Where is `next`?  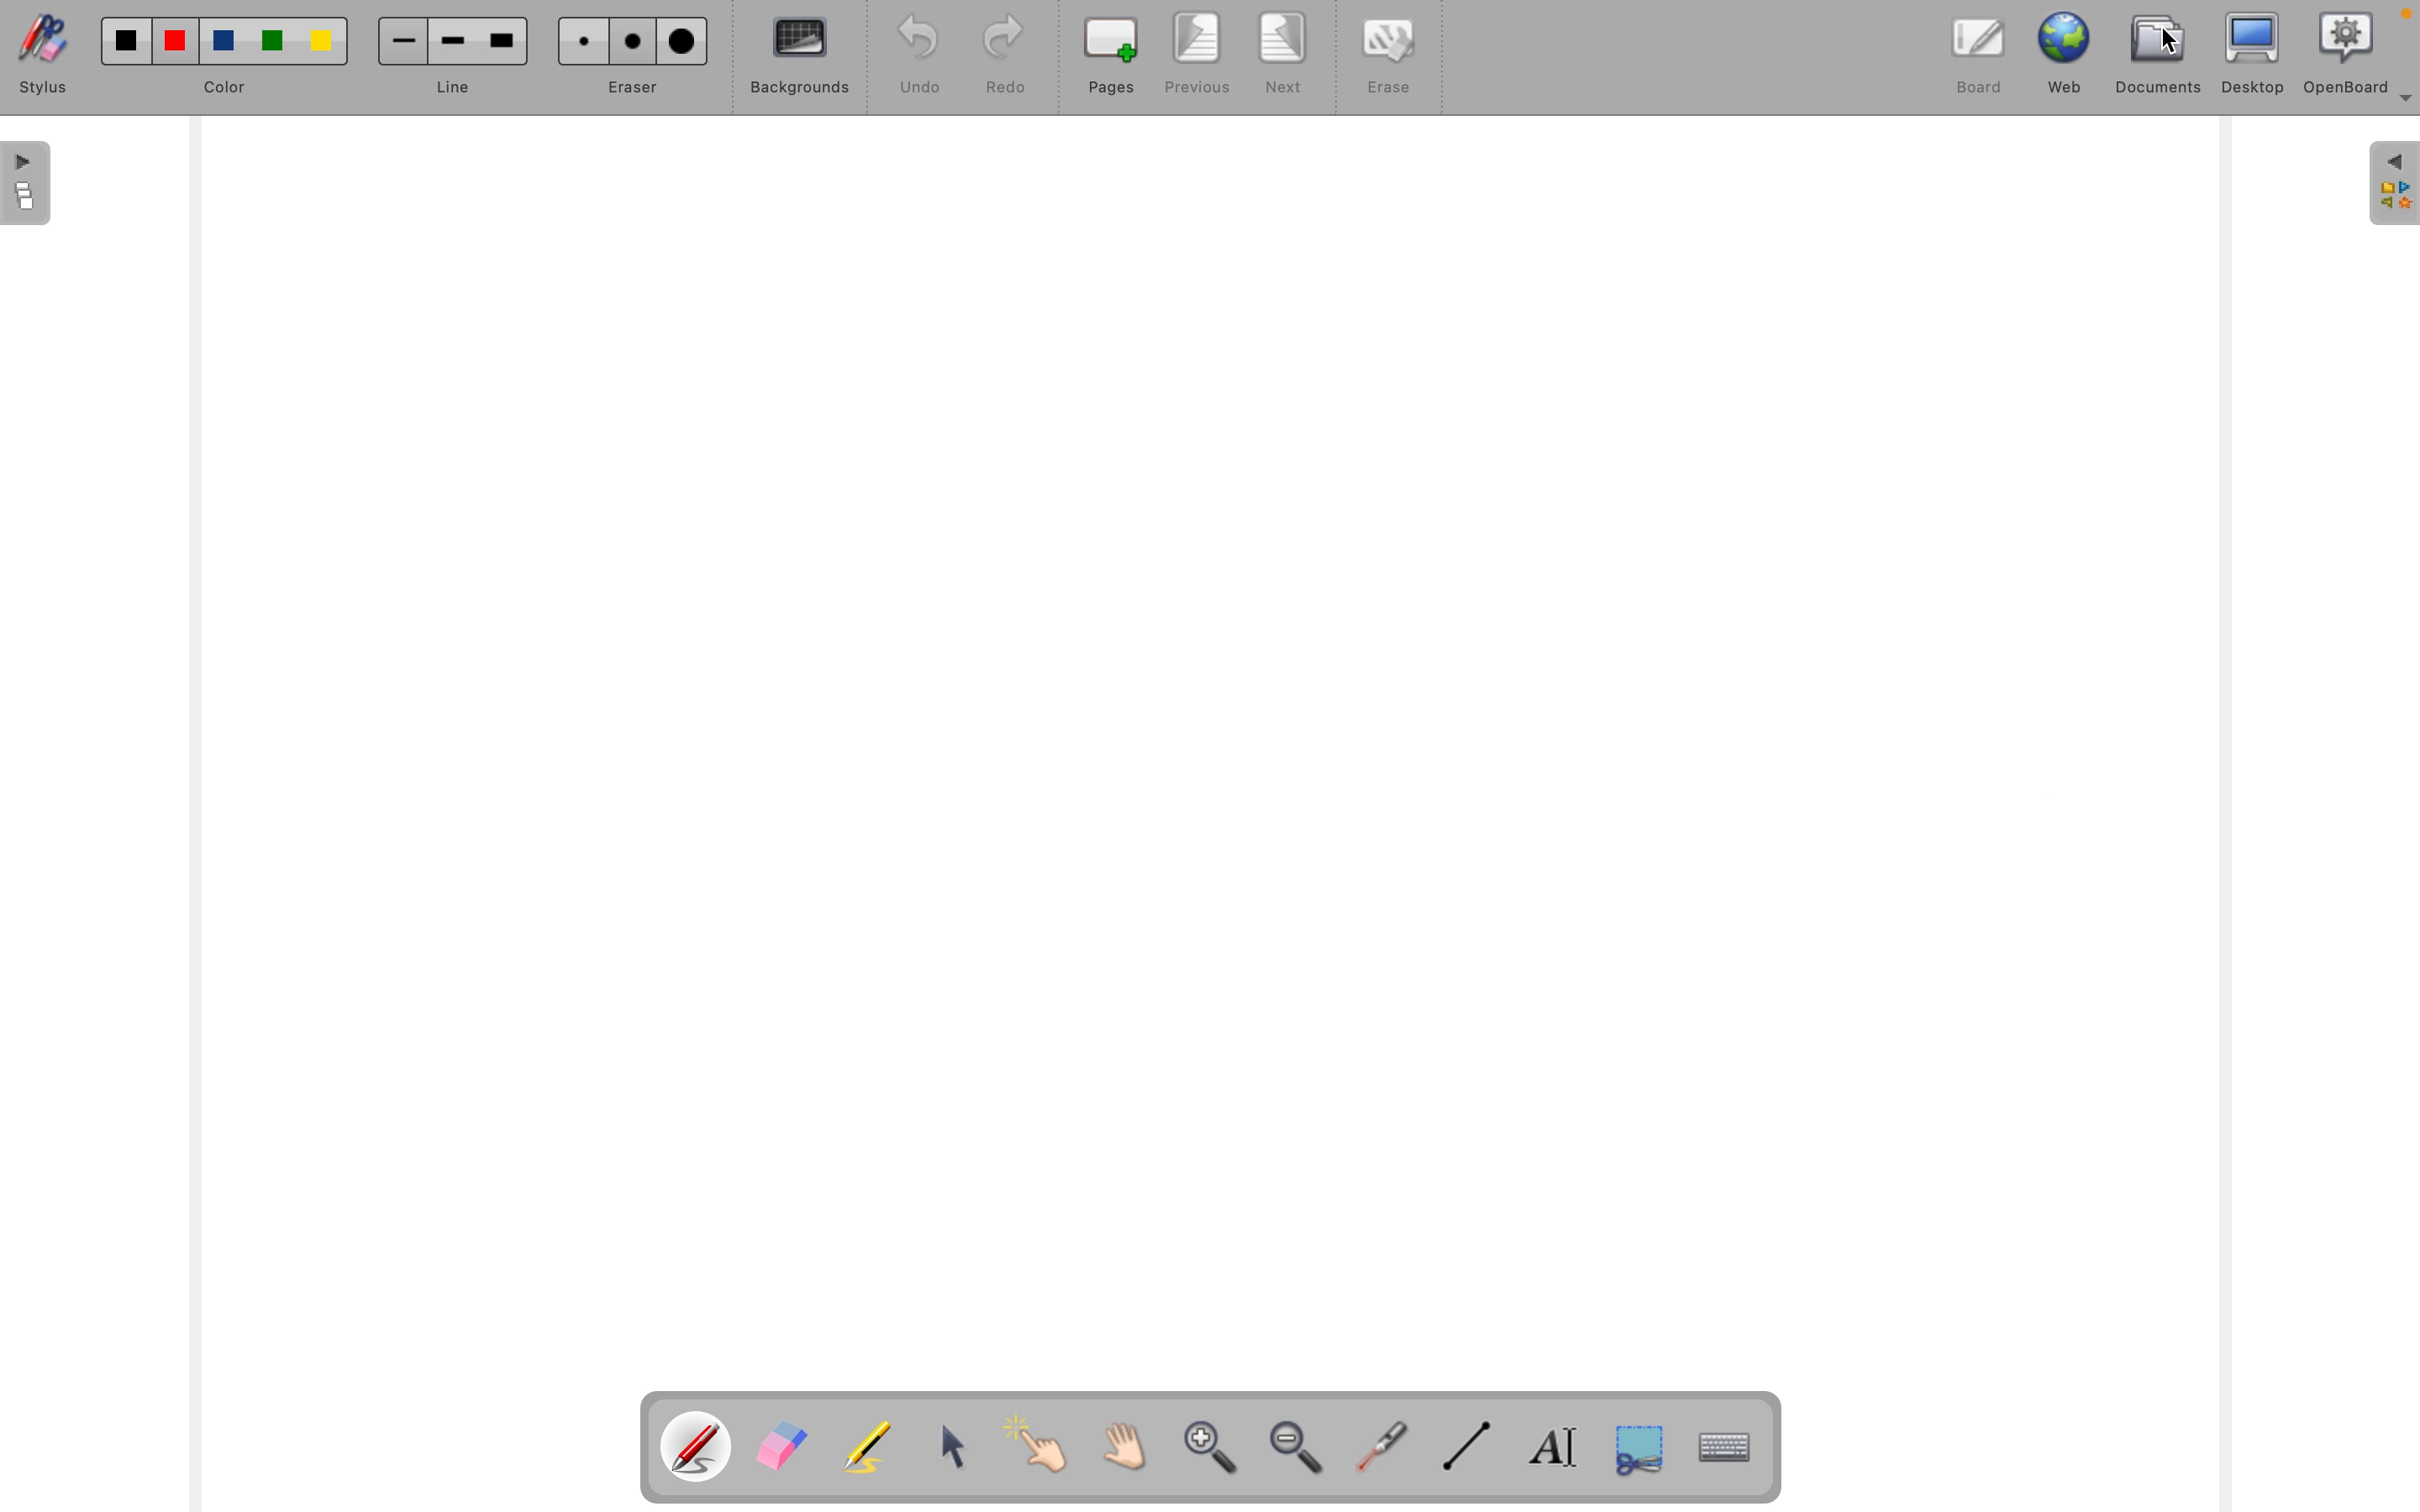
next is located at coordinates (1285, 58).